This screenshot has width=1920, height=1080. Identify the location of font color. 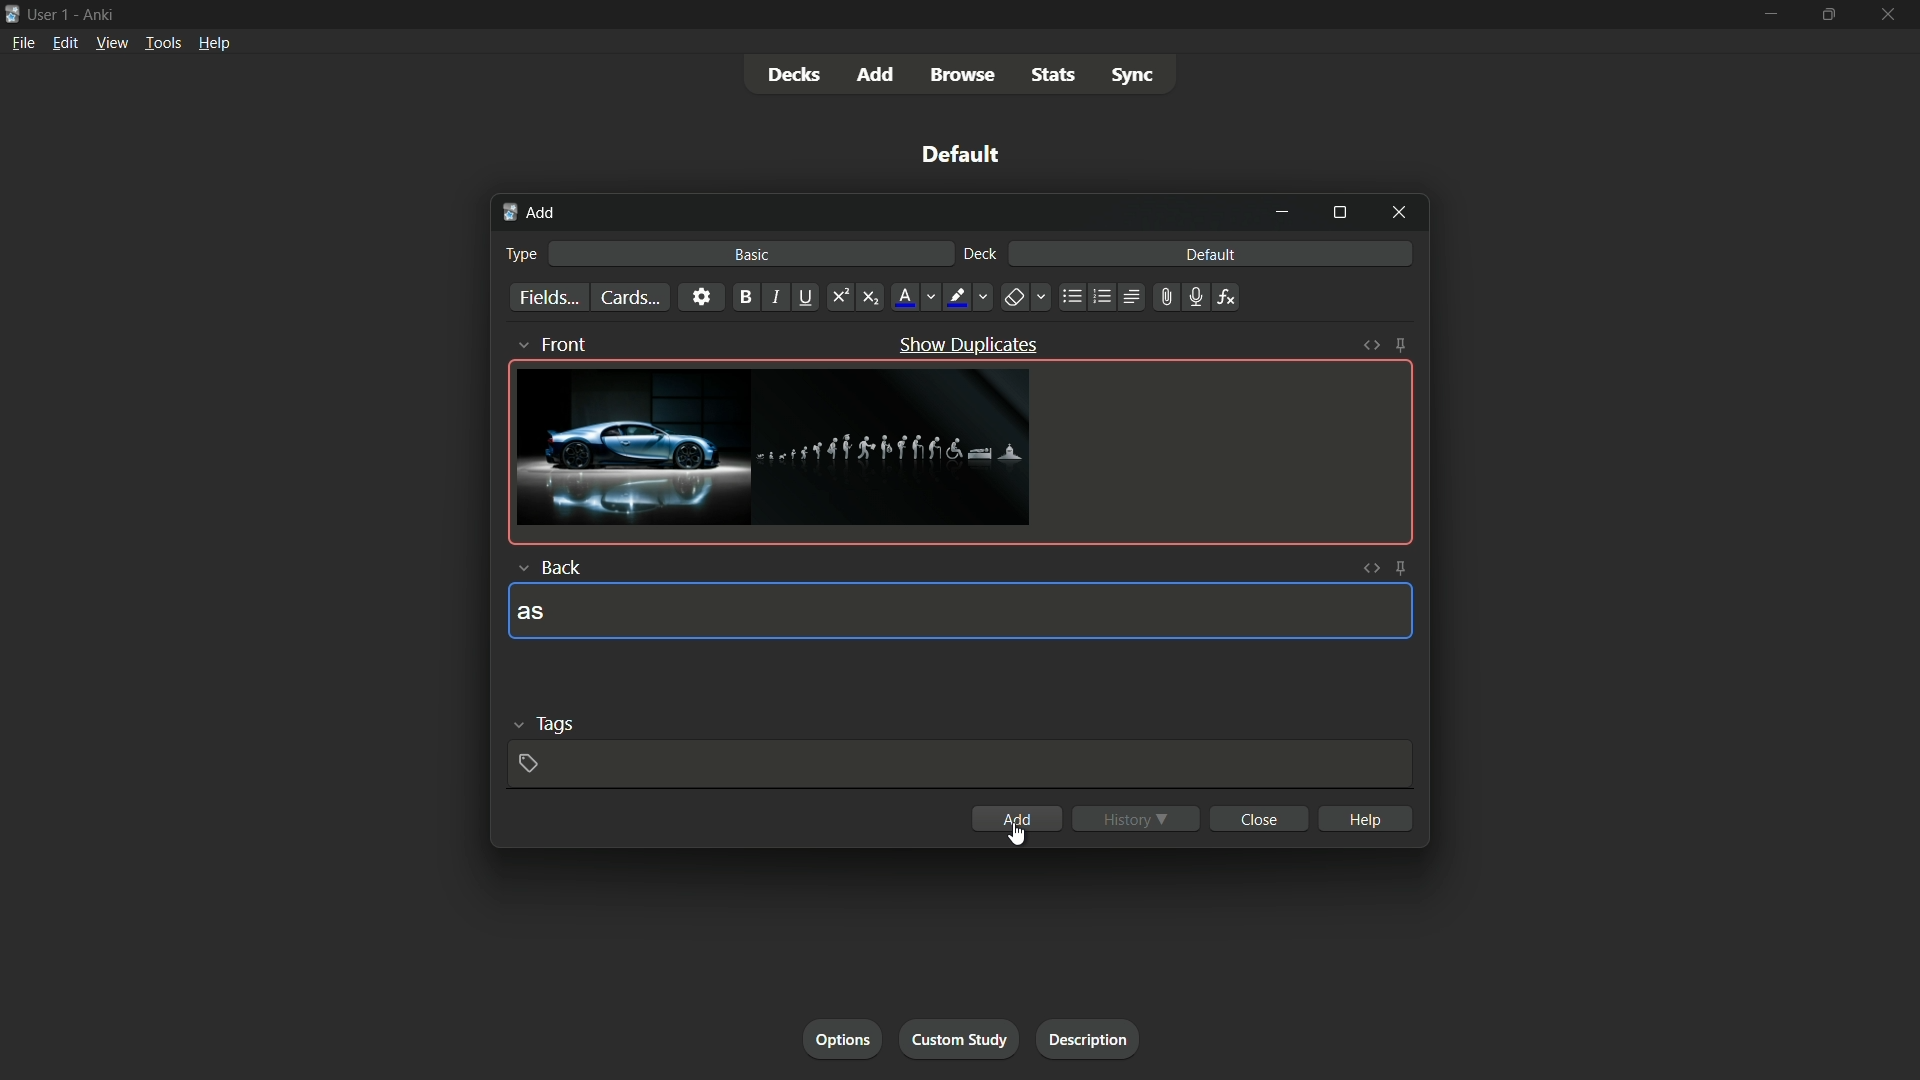
(915, 296).